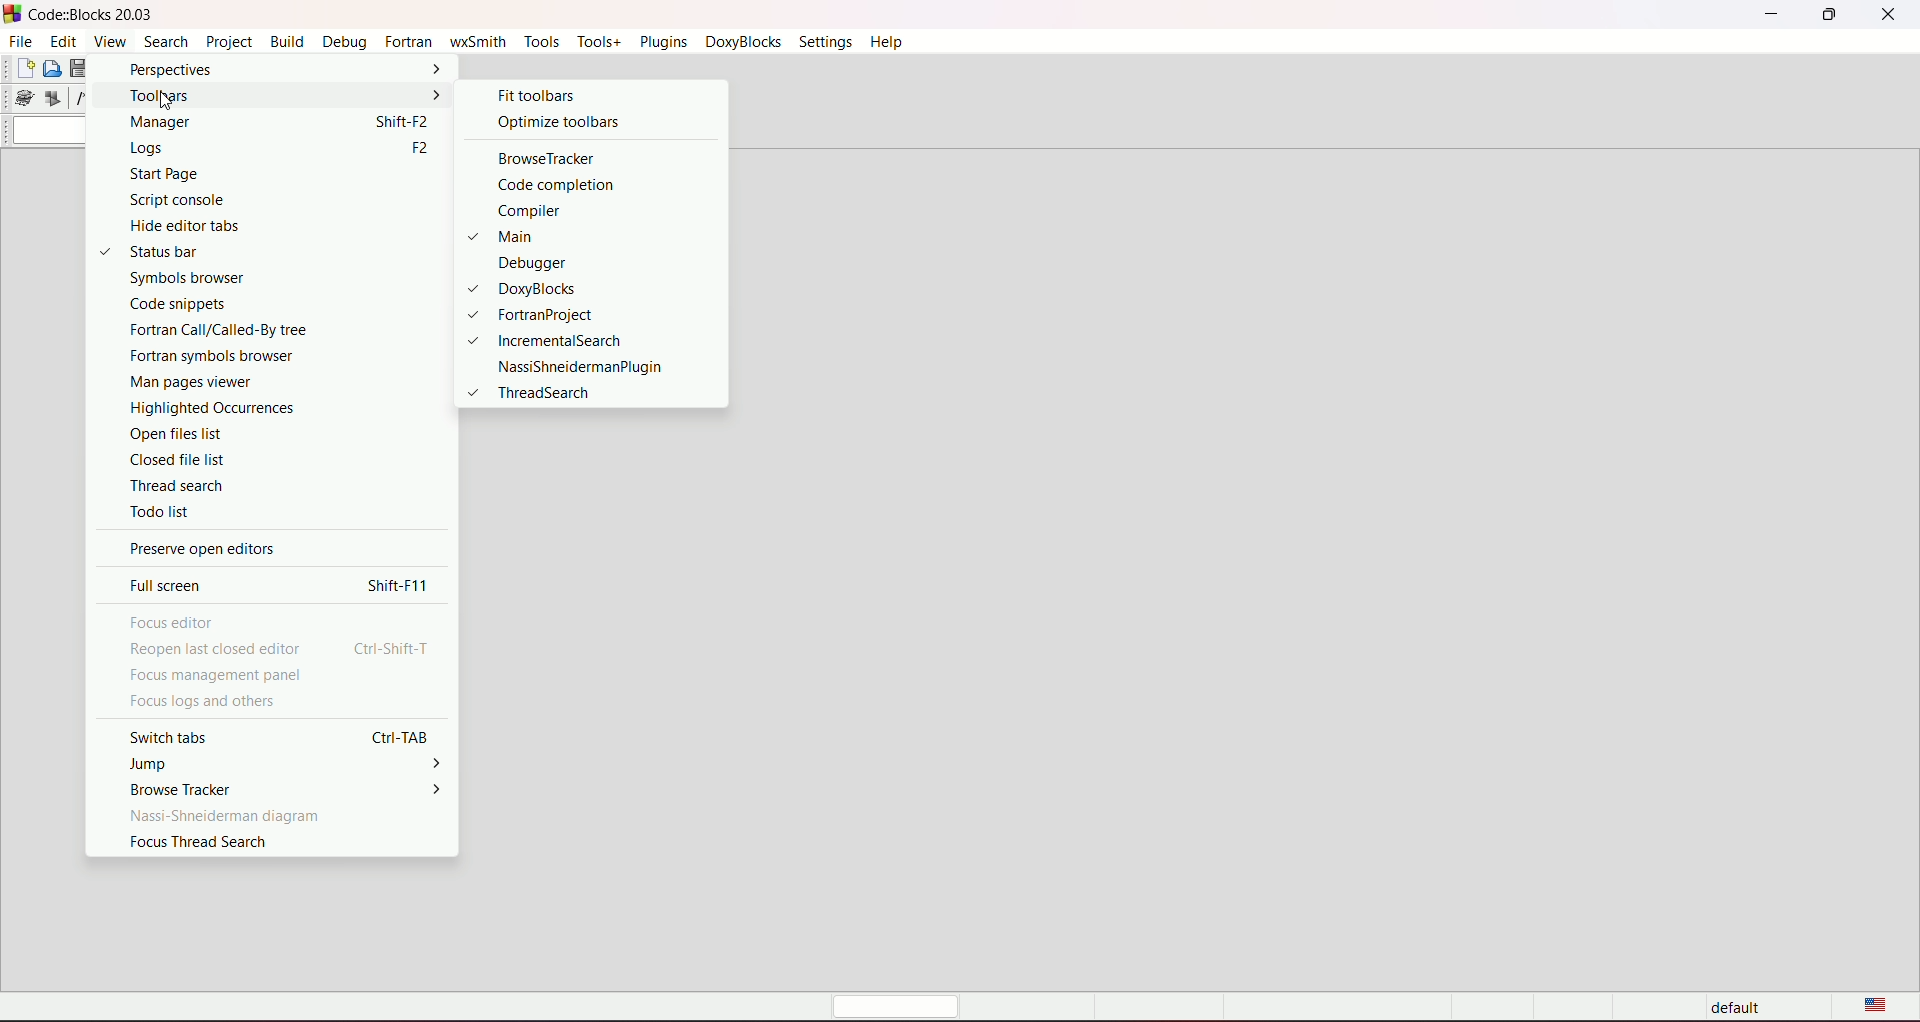 This screenshot has width=1920, height=1022. What do you see at coordinates (249, 174) in the screenshot?
I see `start page` at bounding box center [249, 174].